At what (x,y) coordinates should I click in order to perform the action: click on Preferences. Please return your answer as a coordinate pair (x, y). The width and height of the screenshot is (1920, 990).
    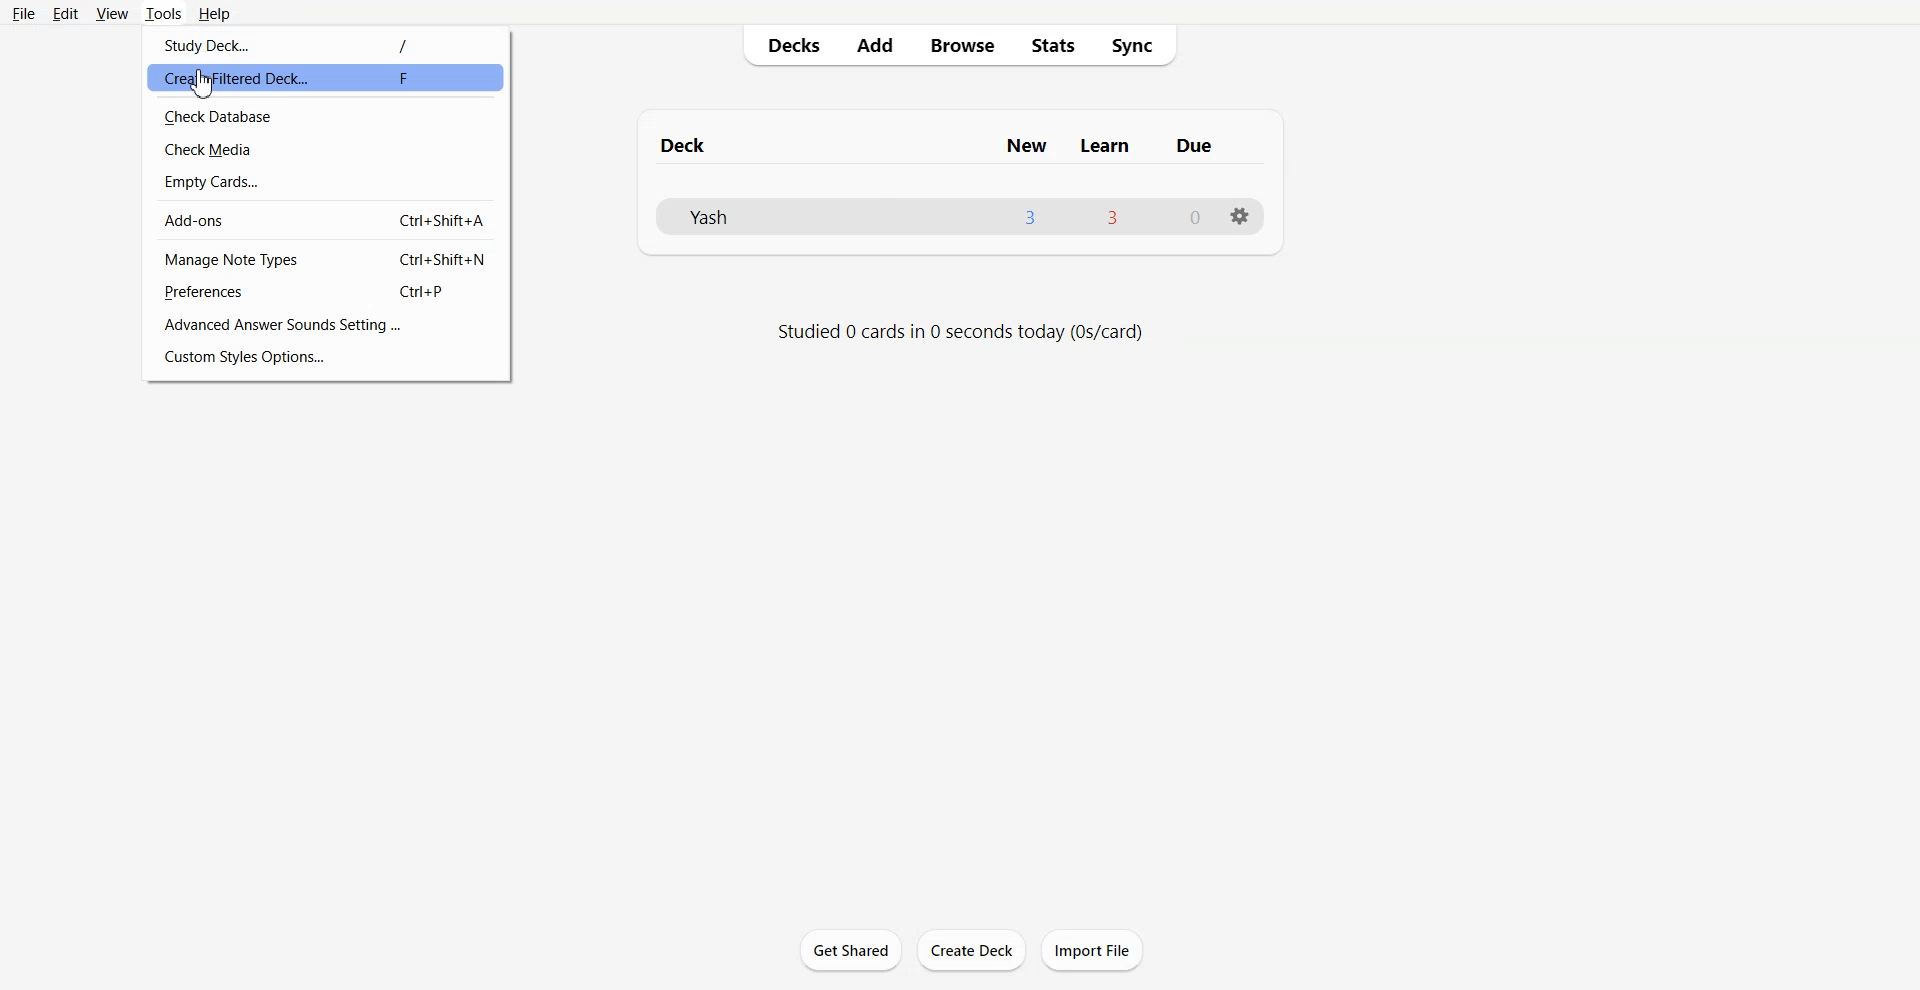
    Looking at the image, I should click on (326, 291).